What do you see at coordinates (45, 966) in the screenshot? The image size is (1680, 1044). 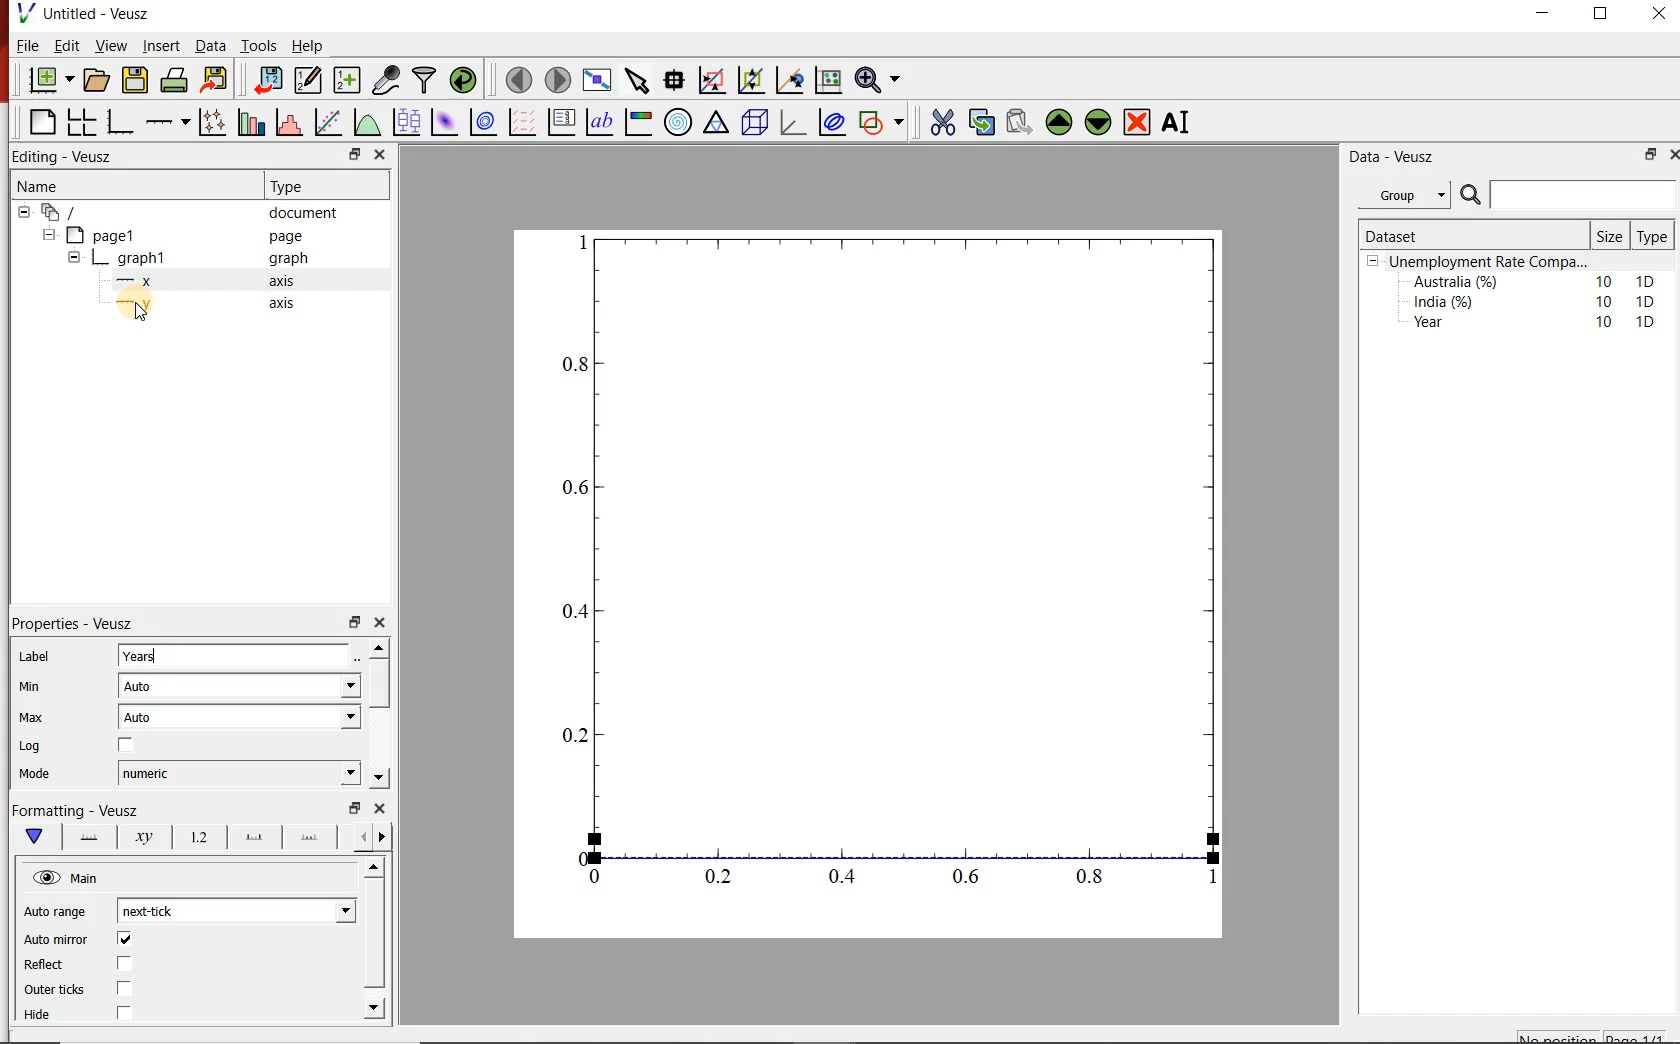 I see `Reflect` at bounding box center [45, 966].